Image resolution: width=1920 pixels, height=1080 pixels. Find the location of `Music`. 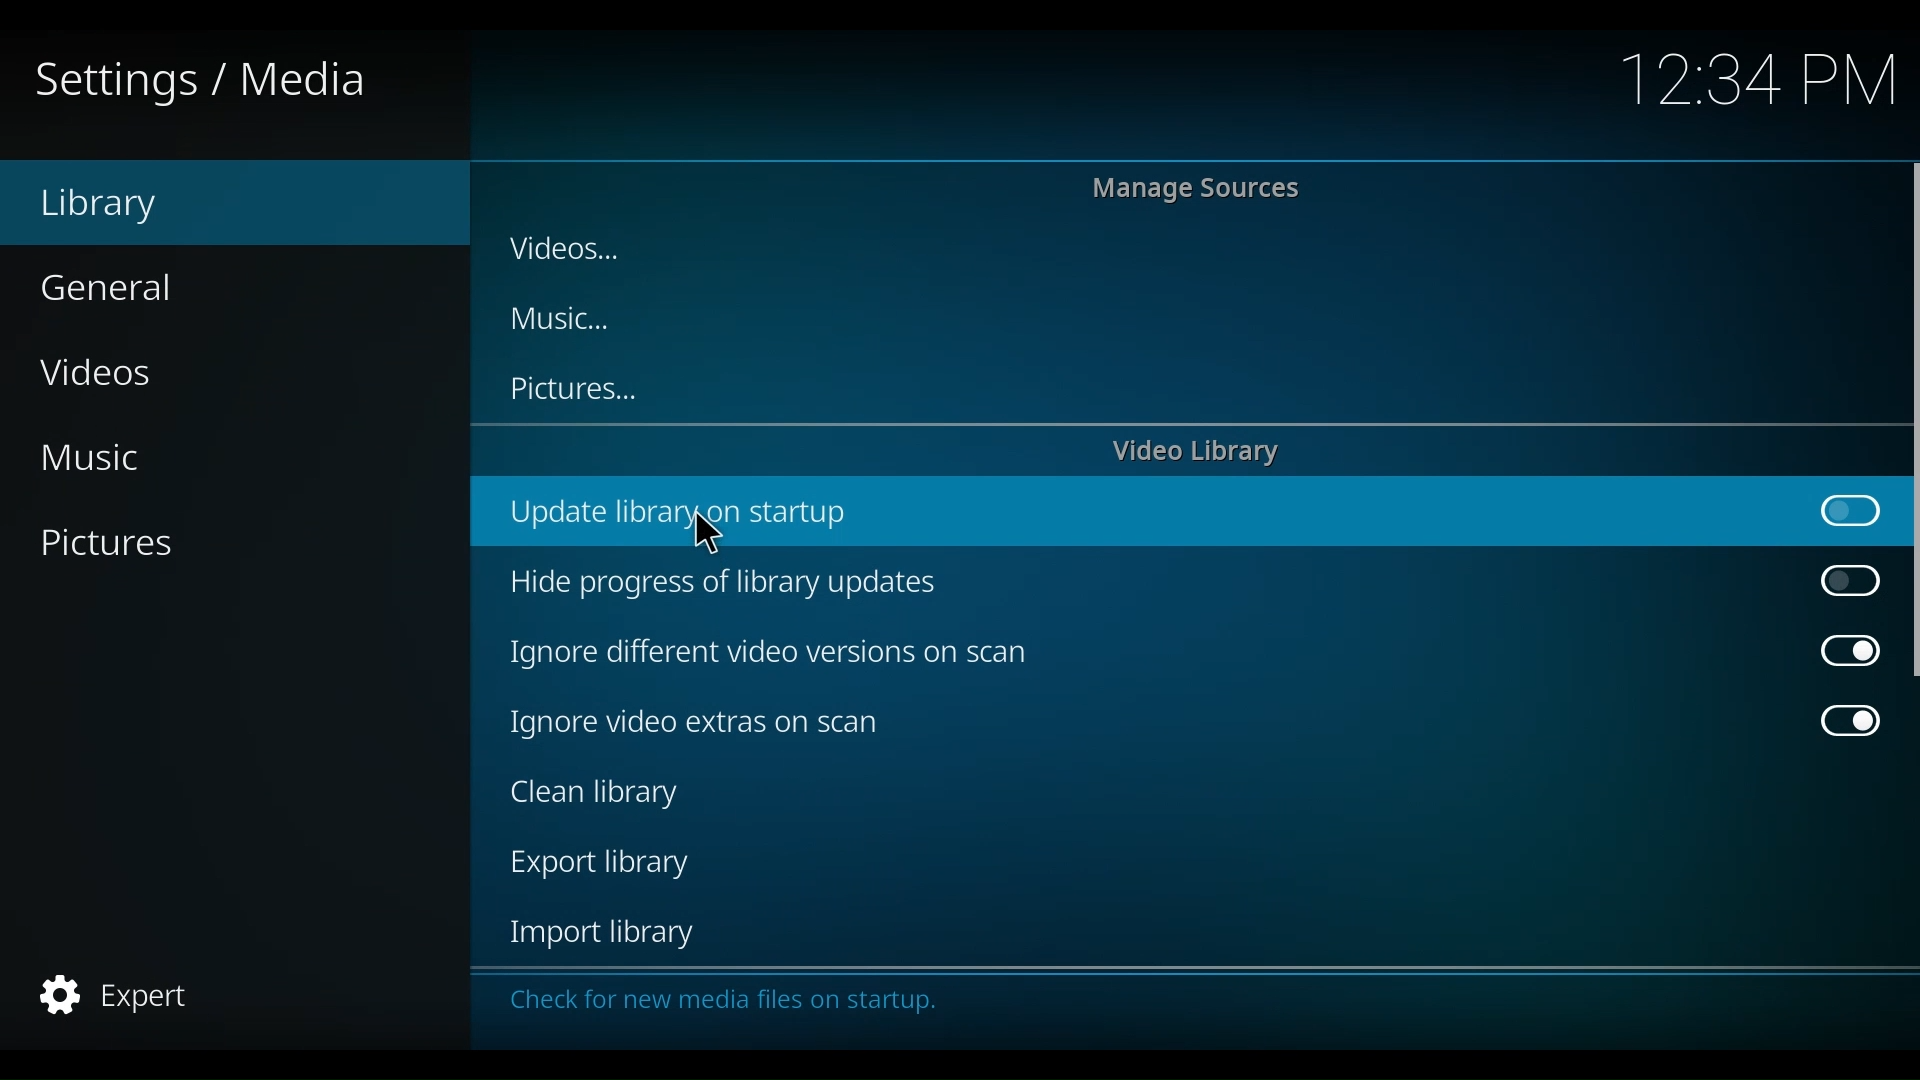

Music is located at coordinates (566, 319).